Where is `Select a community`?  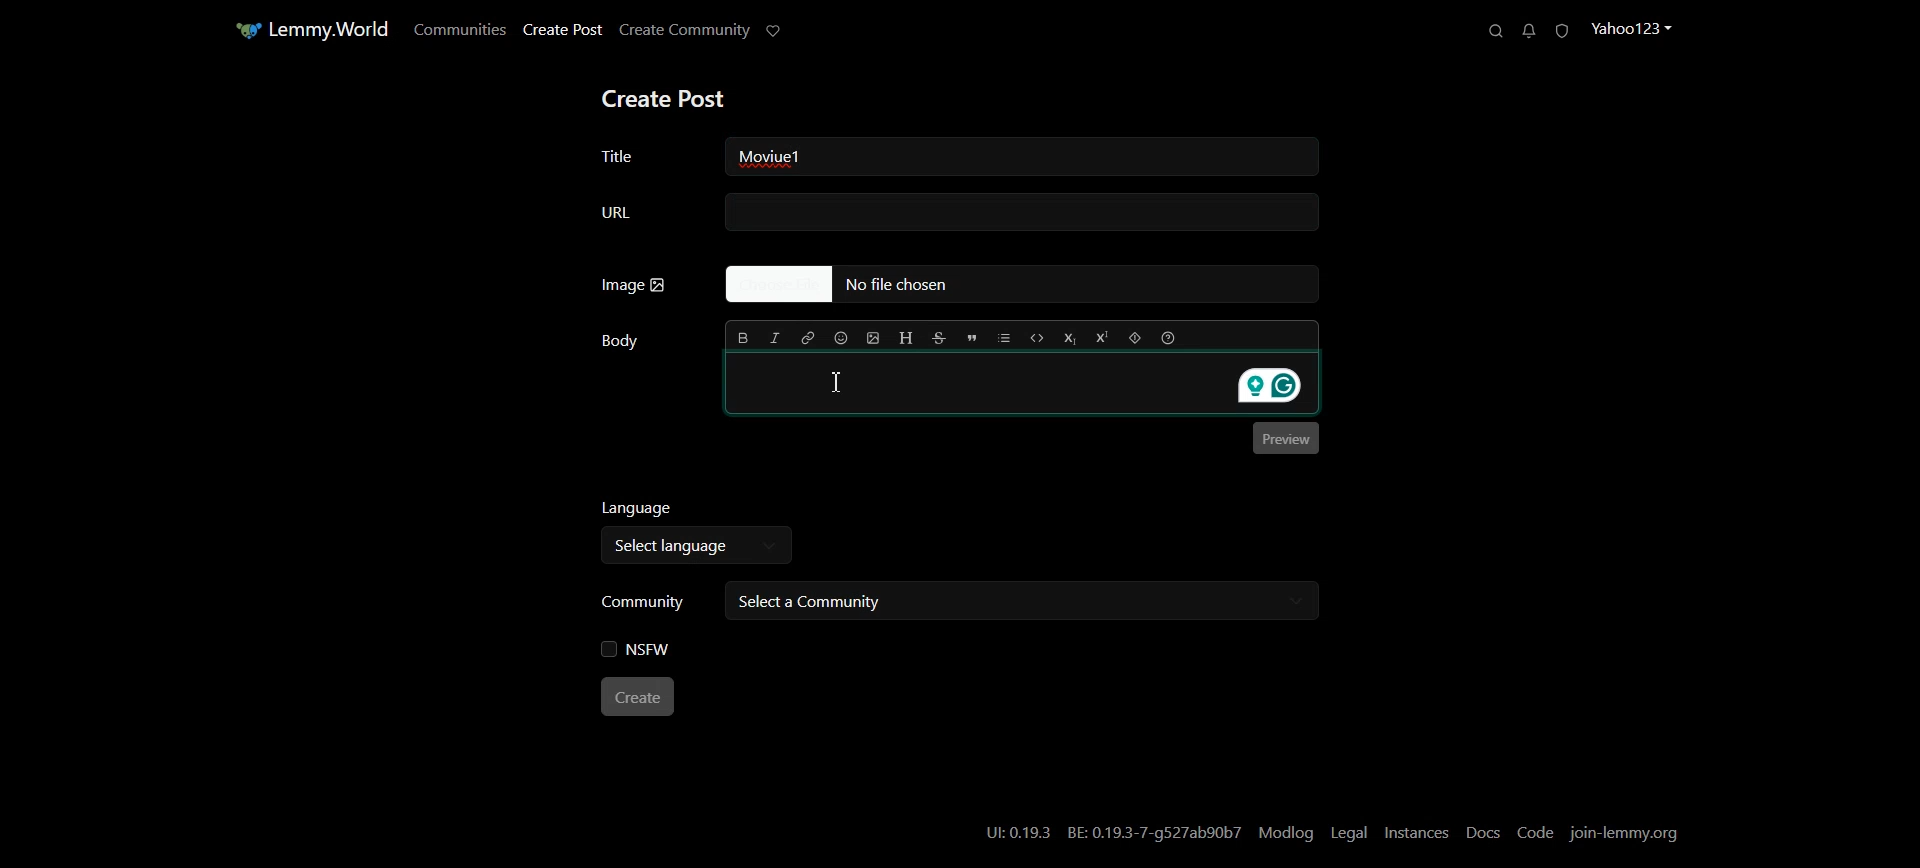 Select a community is located at coordinates (1018, 601).